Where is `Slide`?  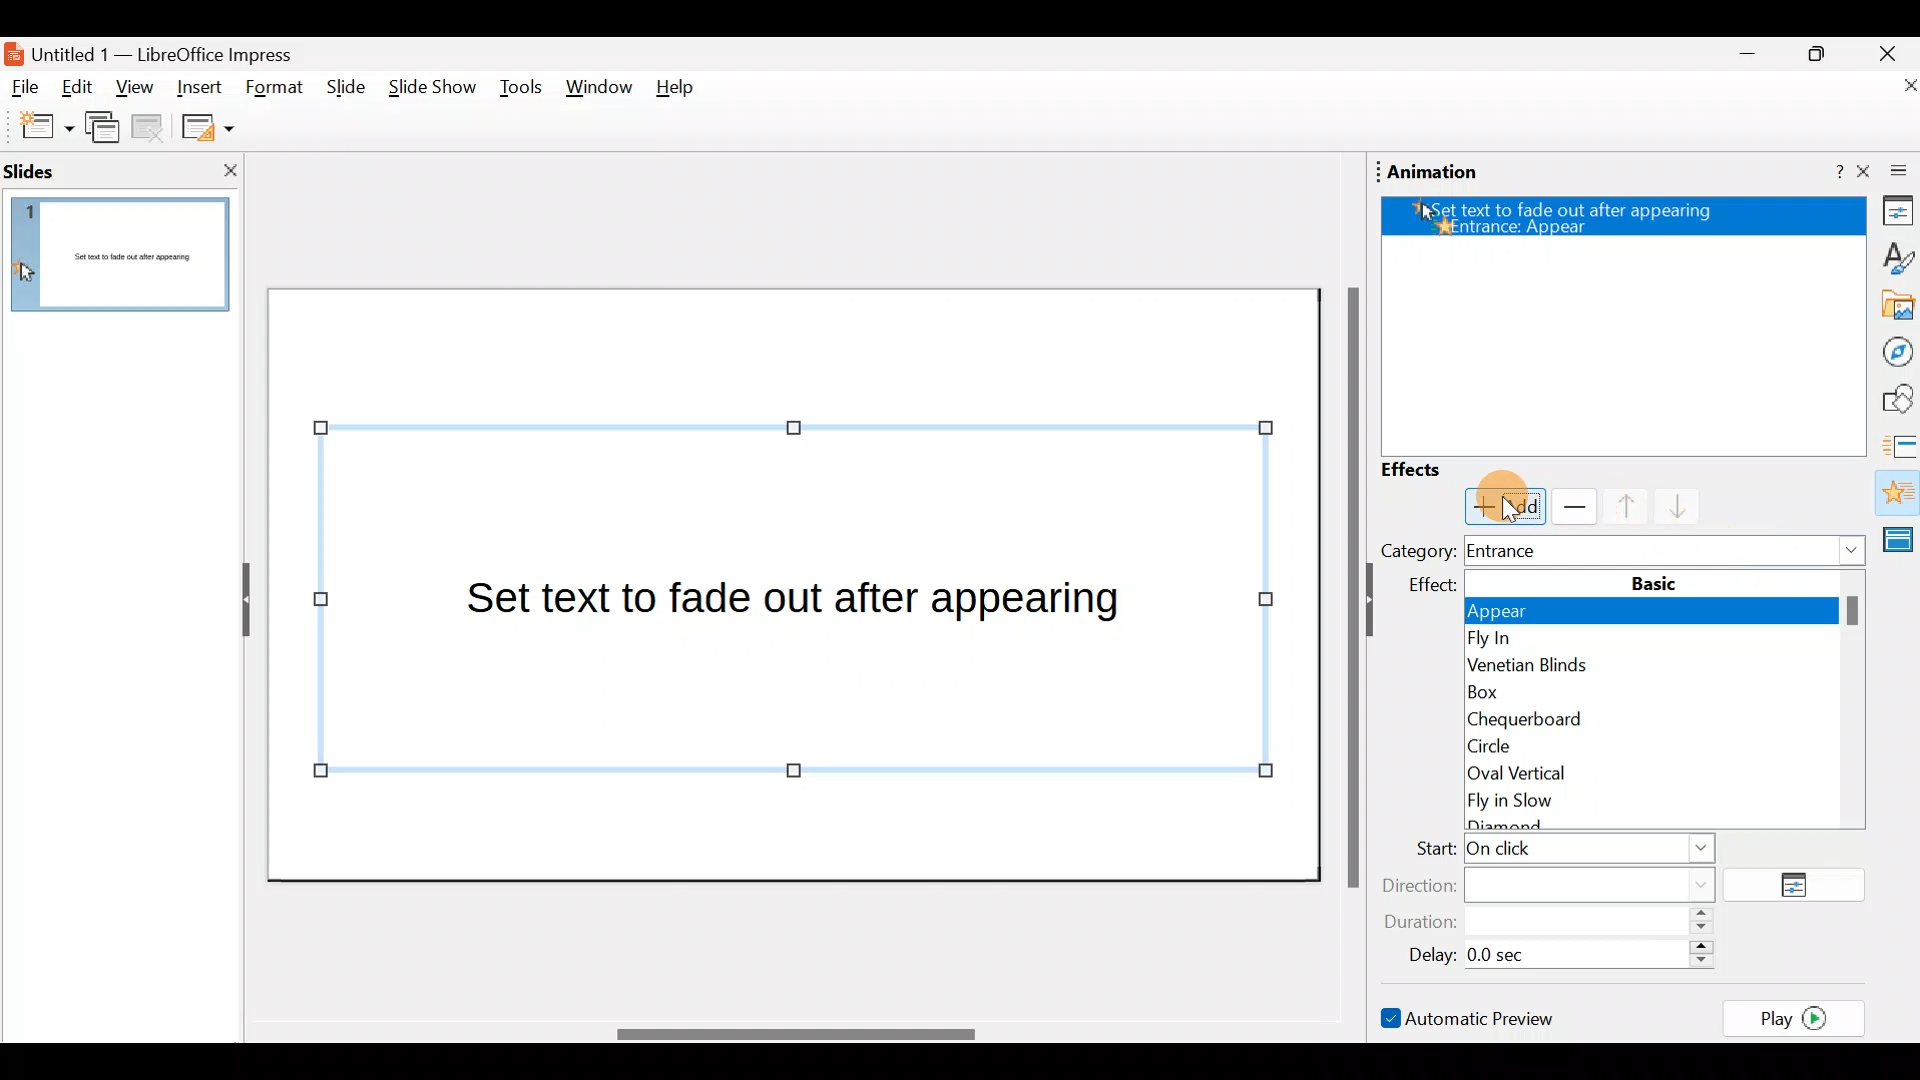 Slide is located at coordinates (342, 88).